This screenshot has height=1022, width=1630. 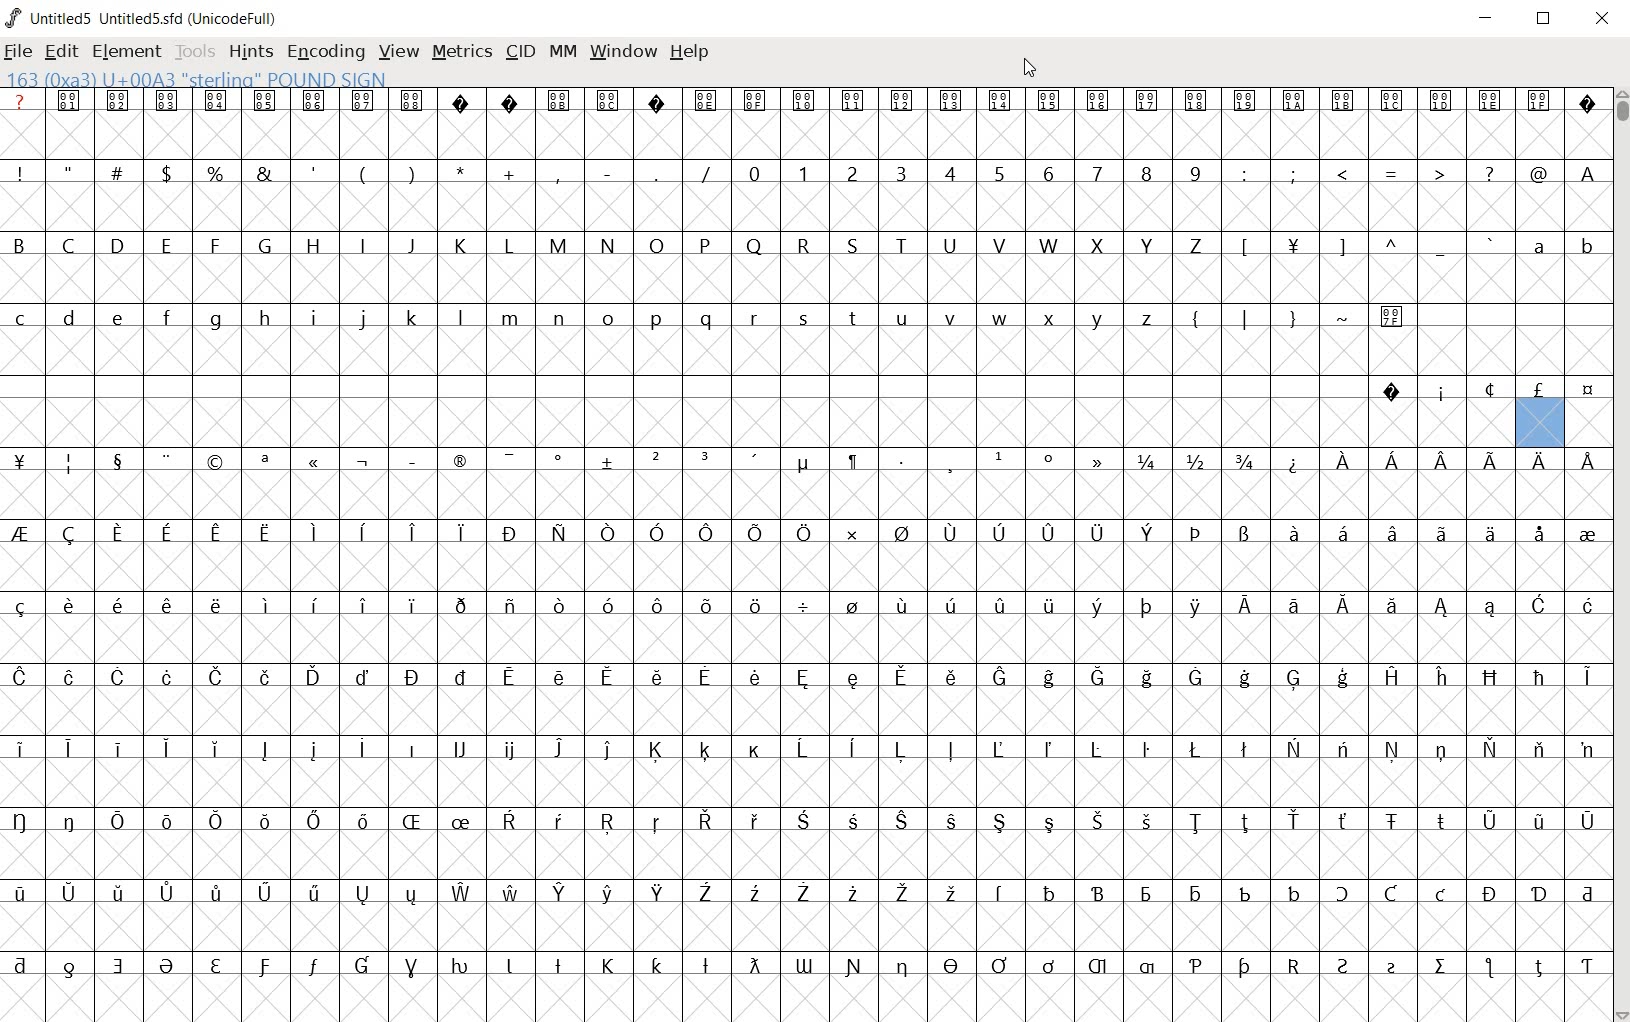 What do you see at coordinates (410, 245) in the screenshot?
I see `J` at bounding box center [410, 245].